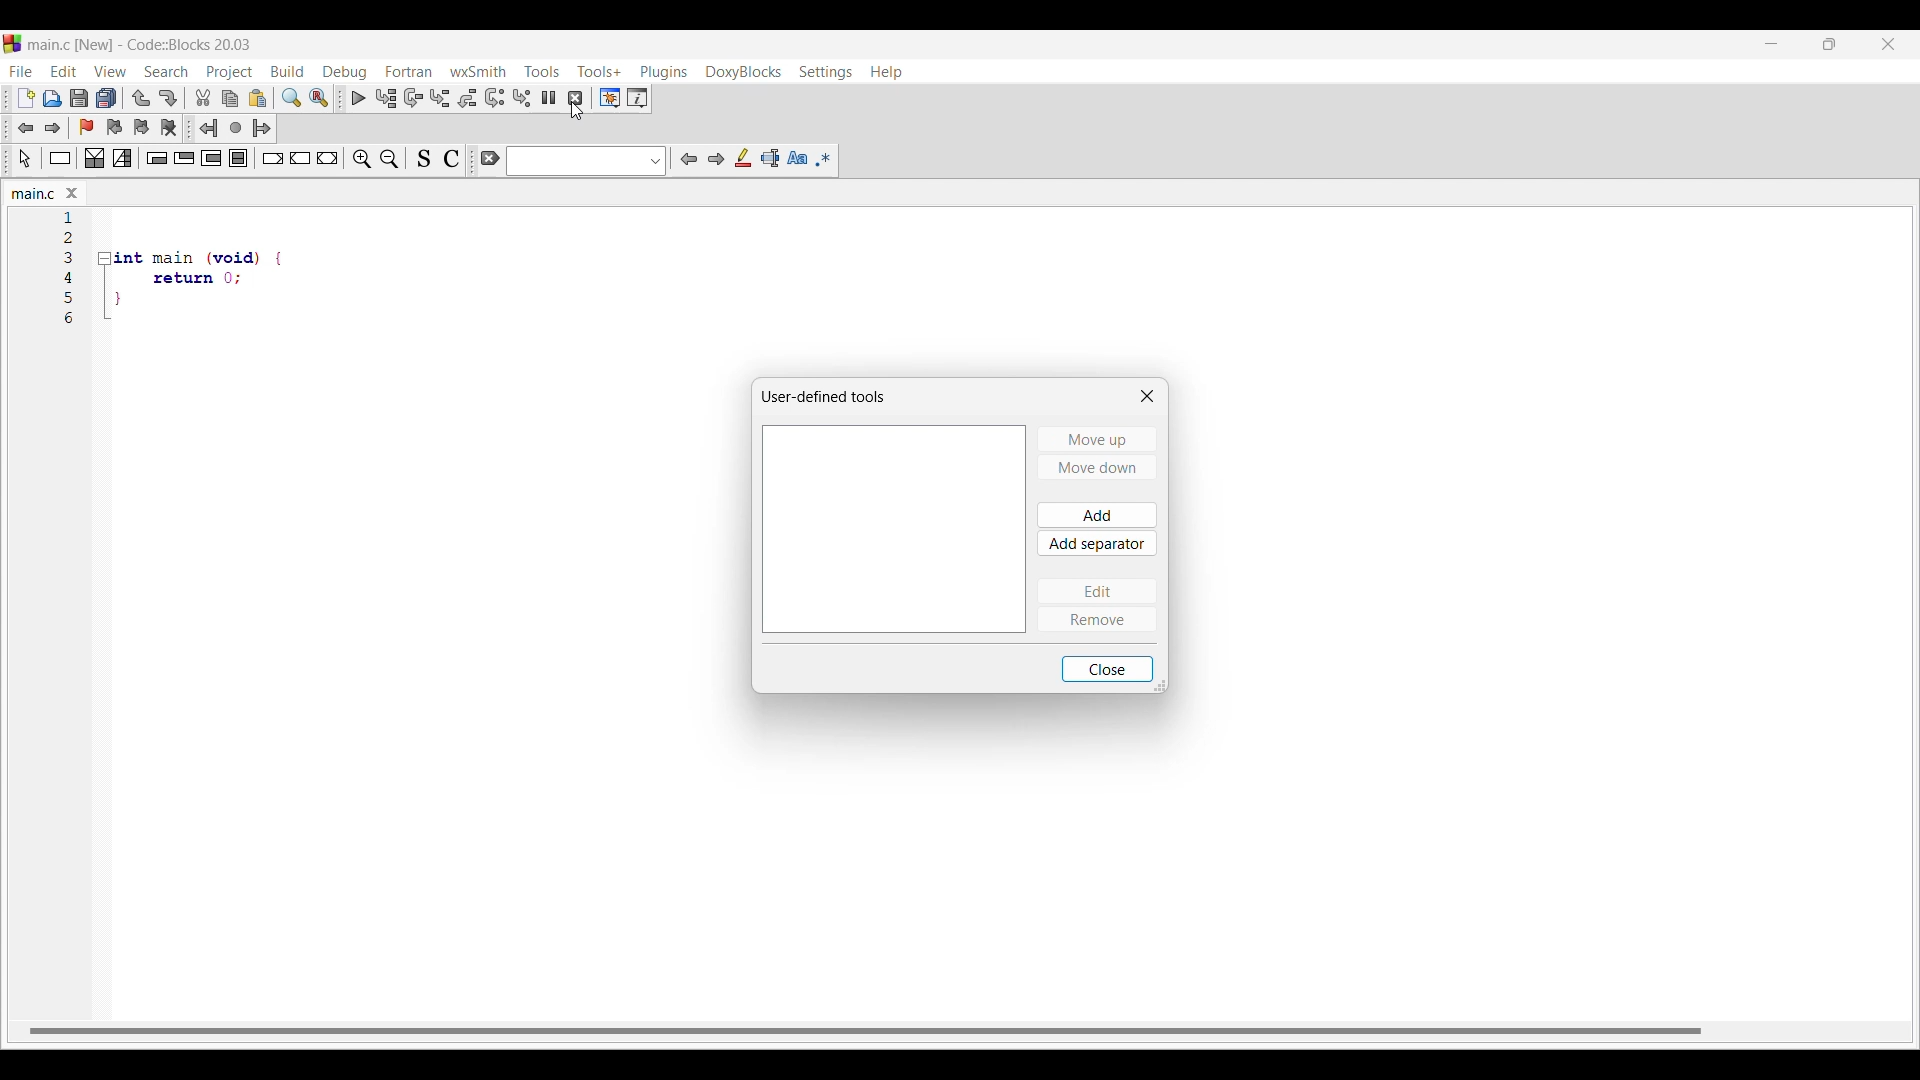 This screenshot has height=1080, width=1920. What do you see at coordinates (1107, 669) in the screenshot?
I see `Close` at bounding box center [1107, 669].